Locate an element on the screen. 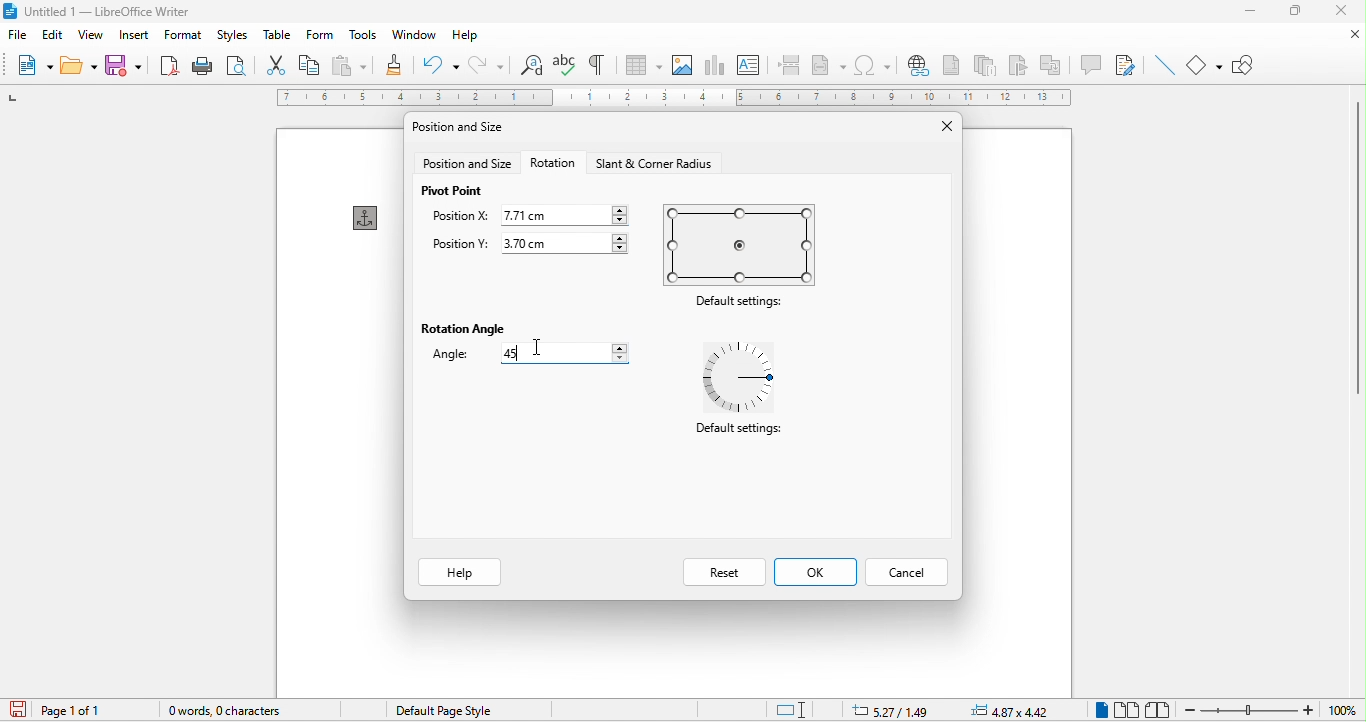 This screenshot has height=722, width=1366. form is located at coordinates (316, 36).